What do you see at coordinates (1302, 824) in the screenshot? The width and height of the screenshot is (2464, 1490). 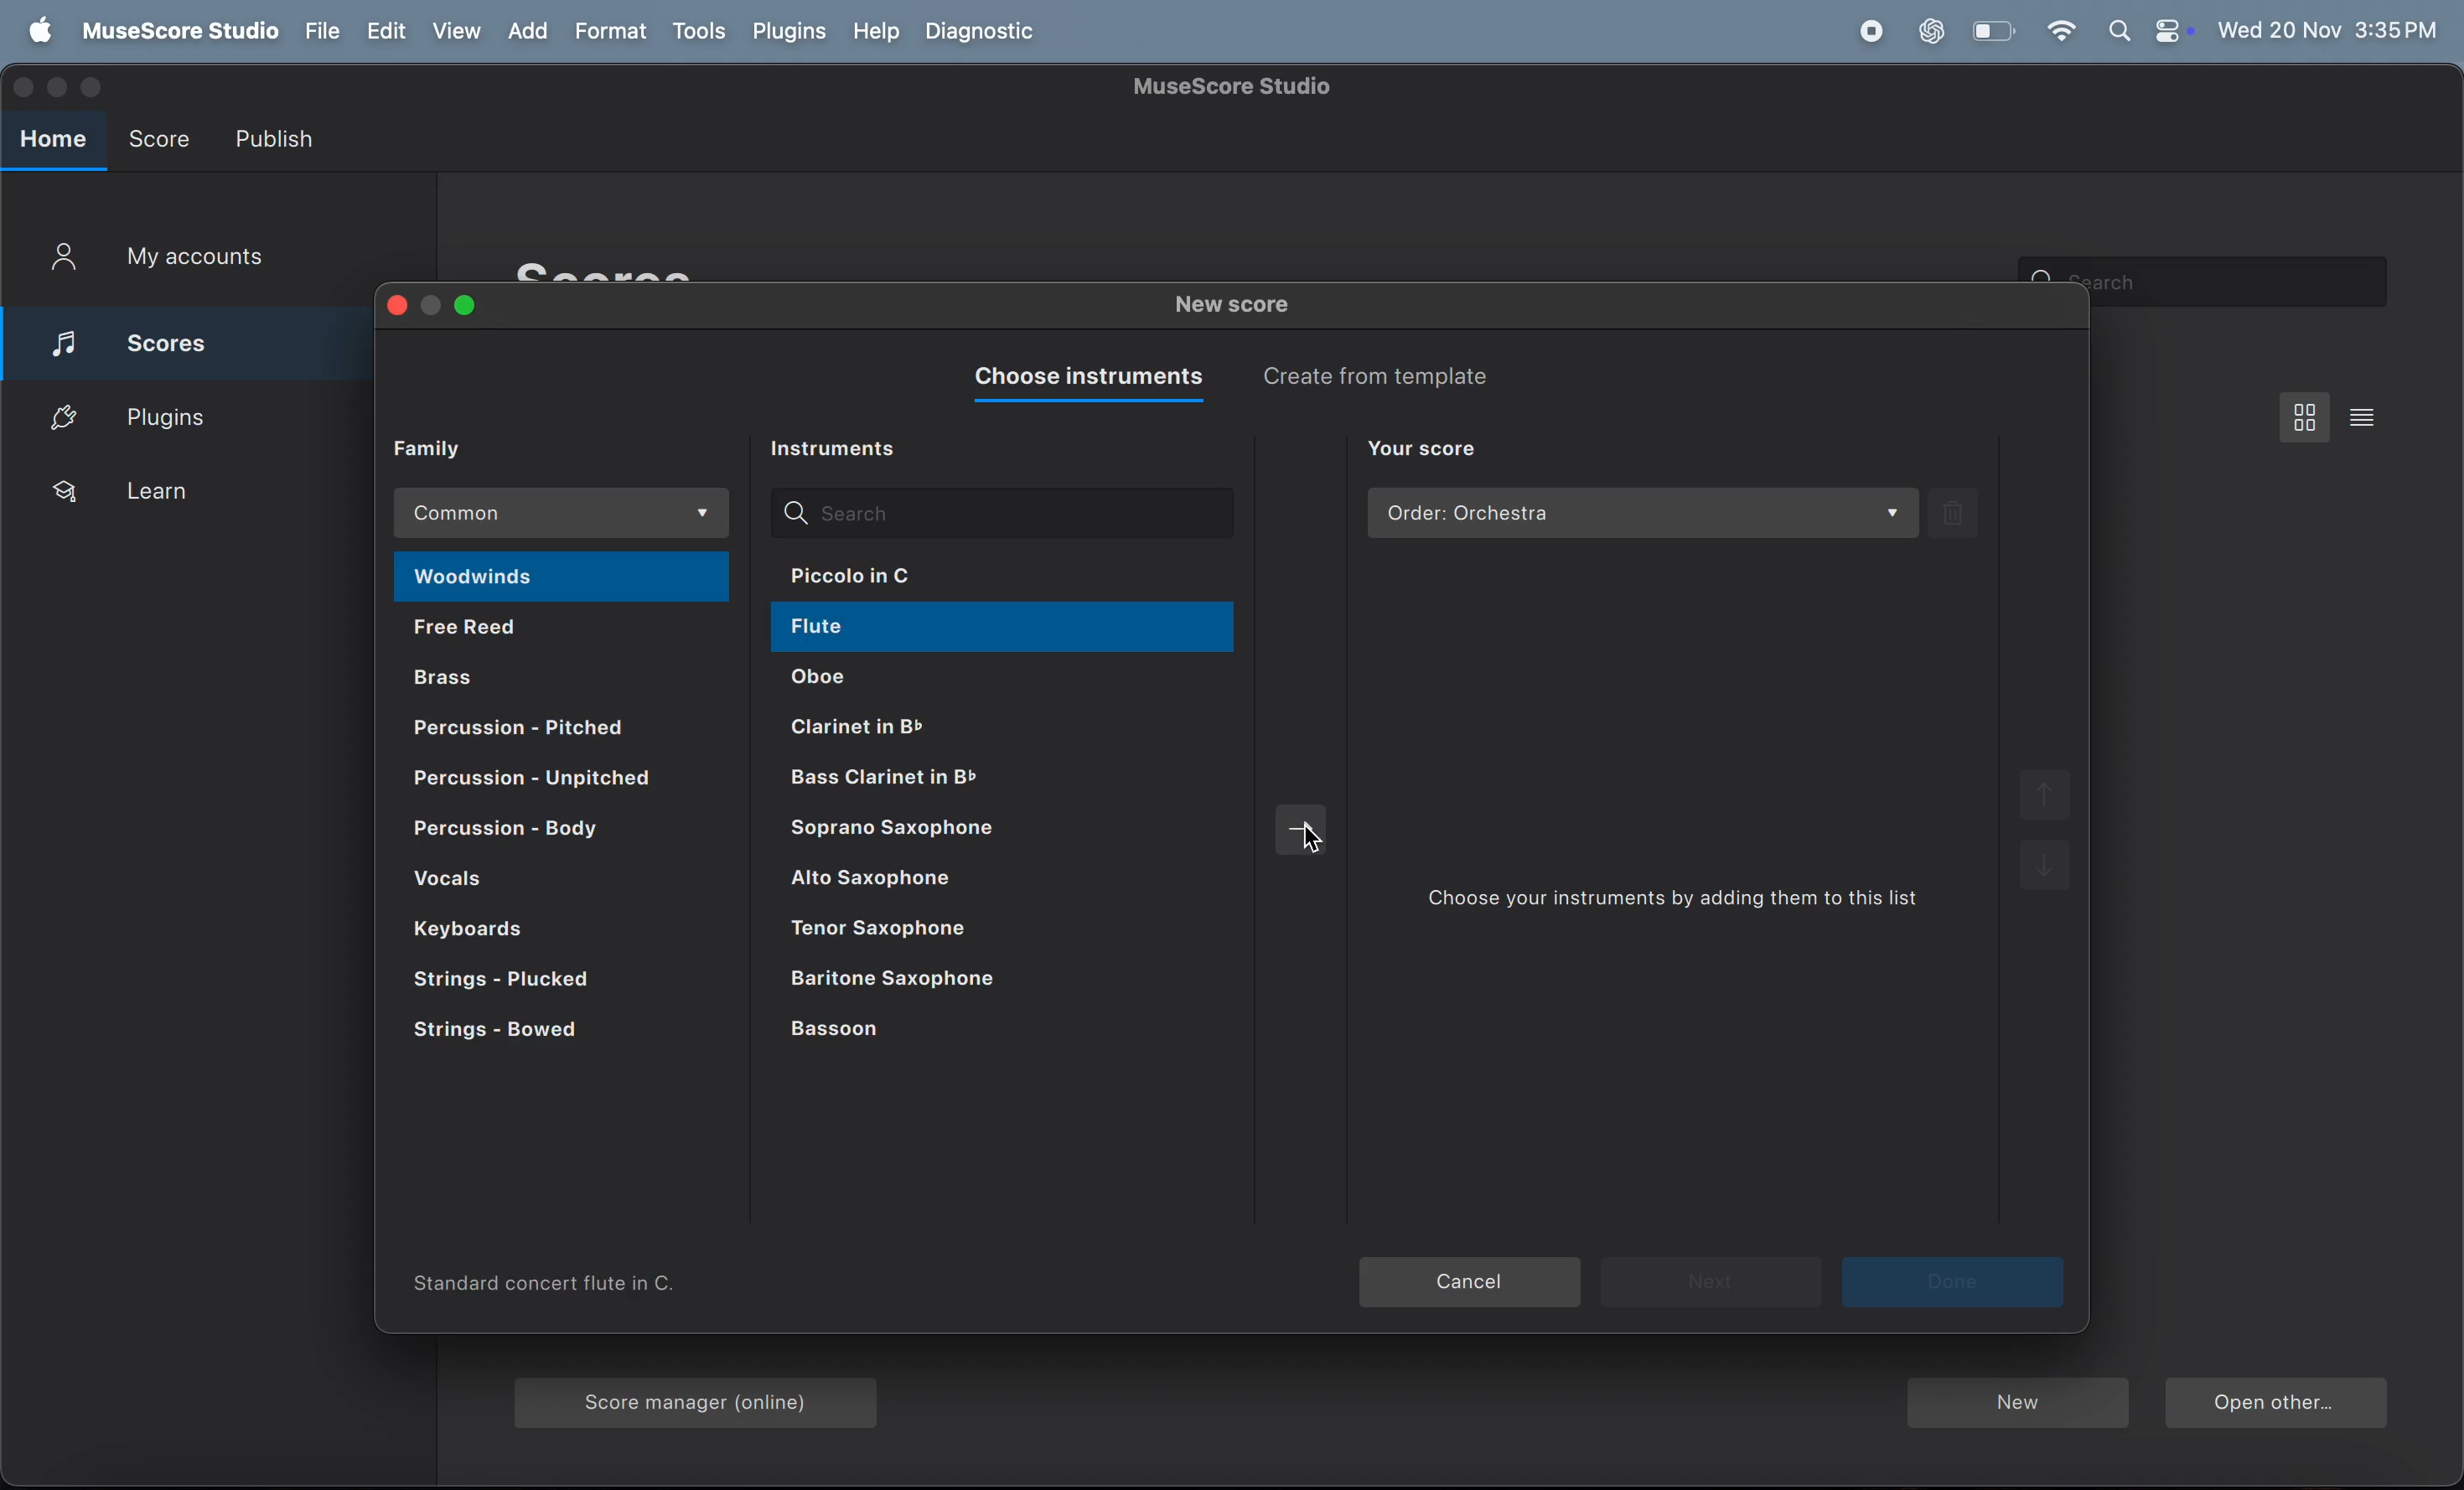 I see `move` at bounding box center [1302, 824].